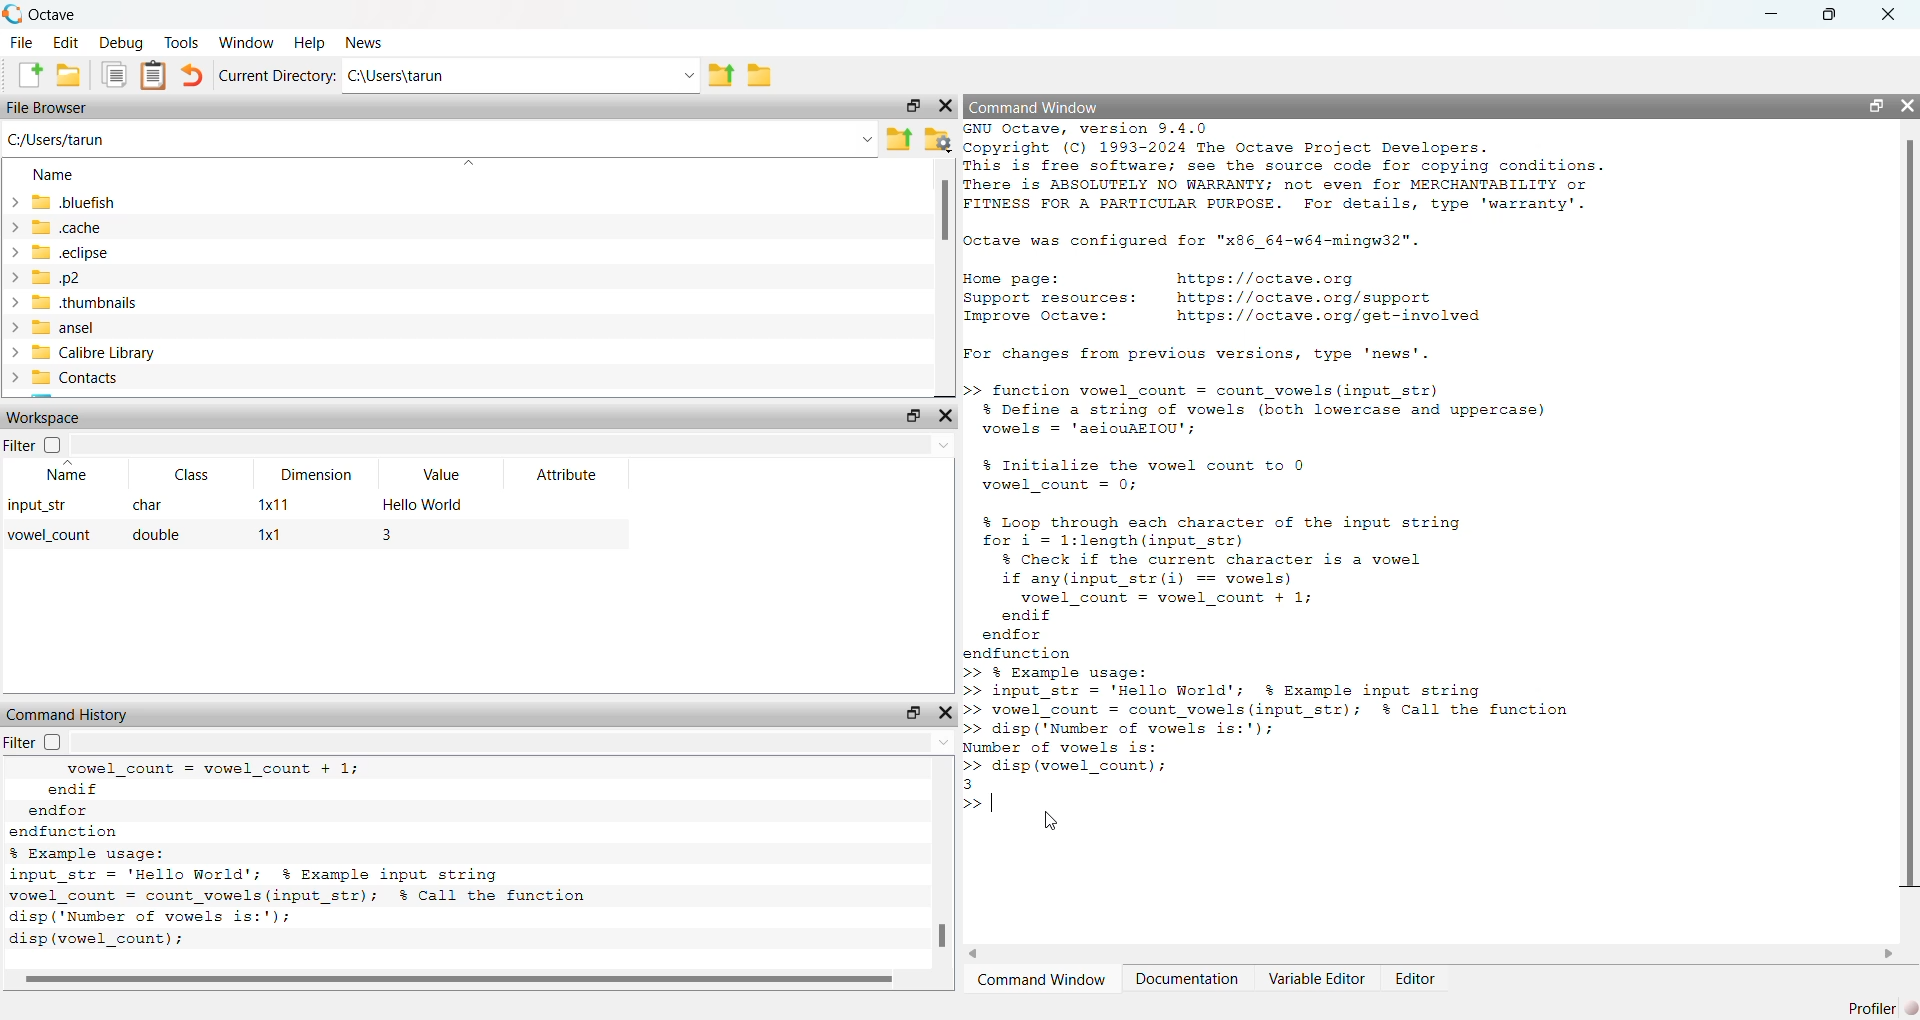 This screenshot has width=1920, height=1020. What do you see at coordinates (79, 379) in the screenshot?
I see `Contacts` at bounding box center [79, 379].